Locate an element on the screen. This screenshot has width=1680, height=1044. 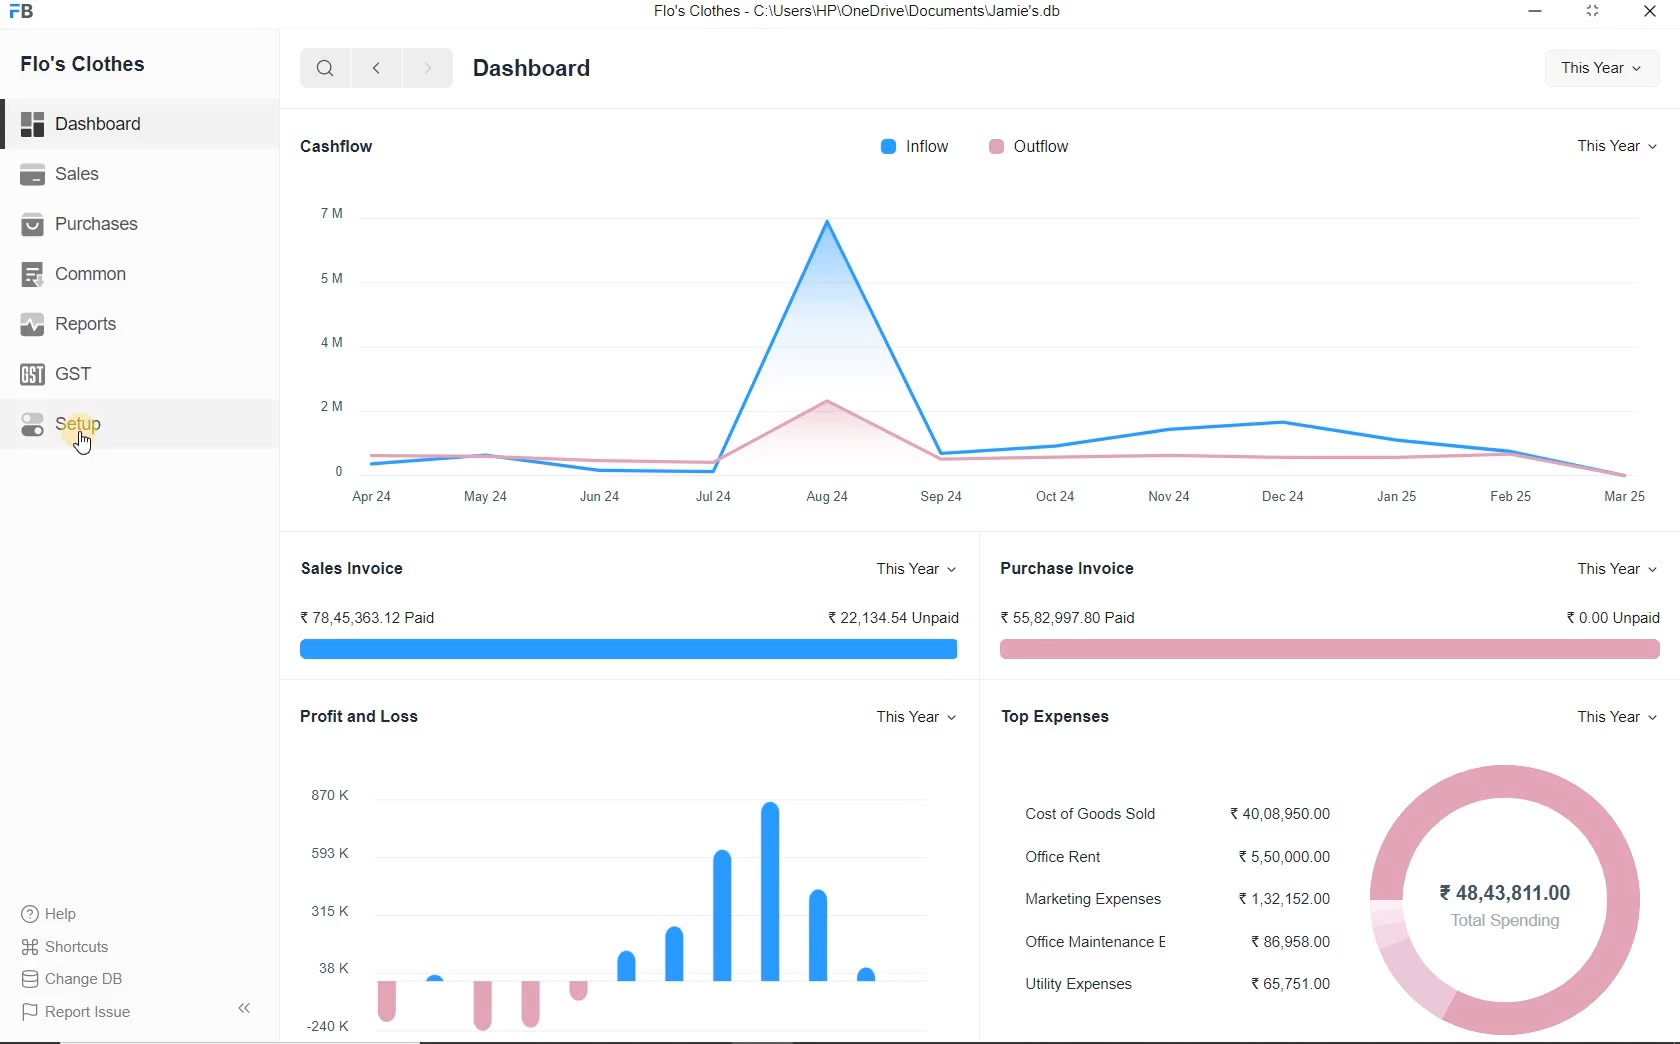
Dashboard is located at coordinates (140, 124).